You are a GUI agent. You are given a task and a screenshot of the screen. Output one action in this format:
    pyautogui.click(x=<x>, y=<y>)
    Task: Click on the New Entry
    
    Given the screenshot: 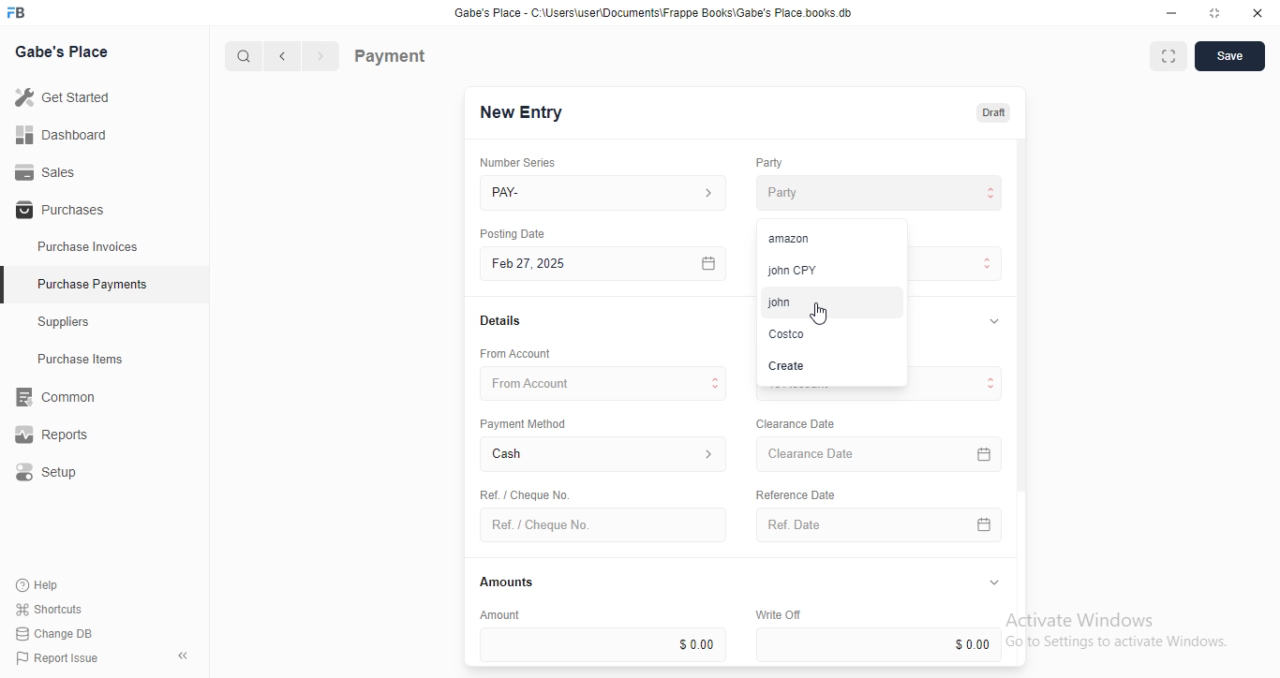 What is the action you would take?
    pyautogui.click(x=522, y=113)
    